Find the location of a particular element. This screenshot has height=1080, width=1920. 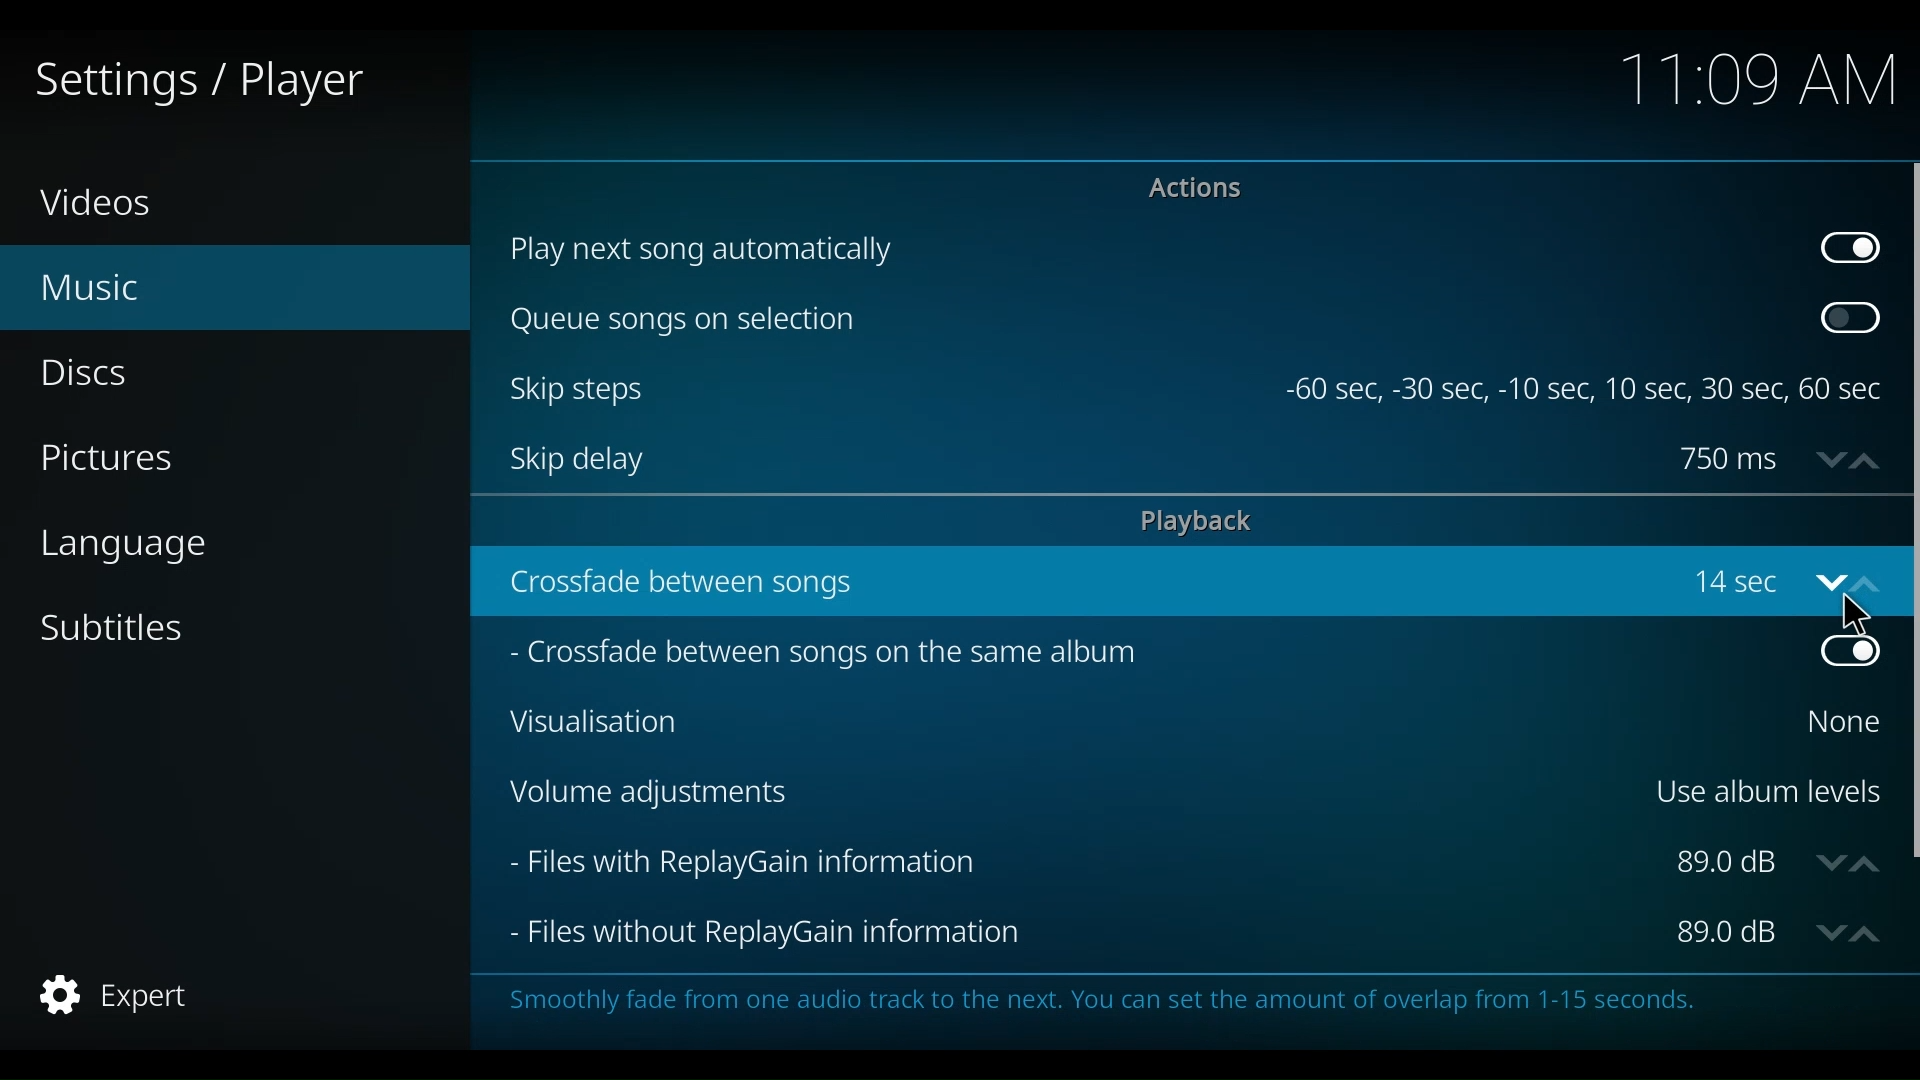

down is located at coordinates (1829, 862).